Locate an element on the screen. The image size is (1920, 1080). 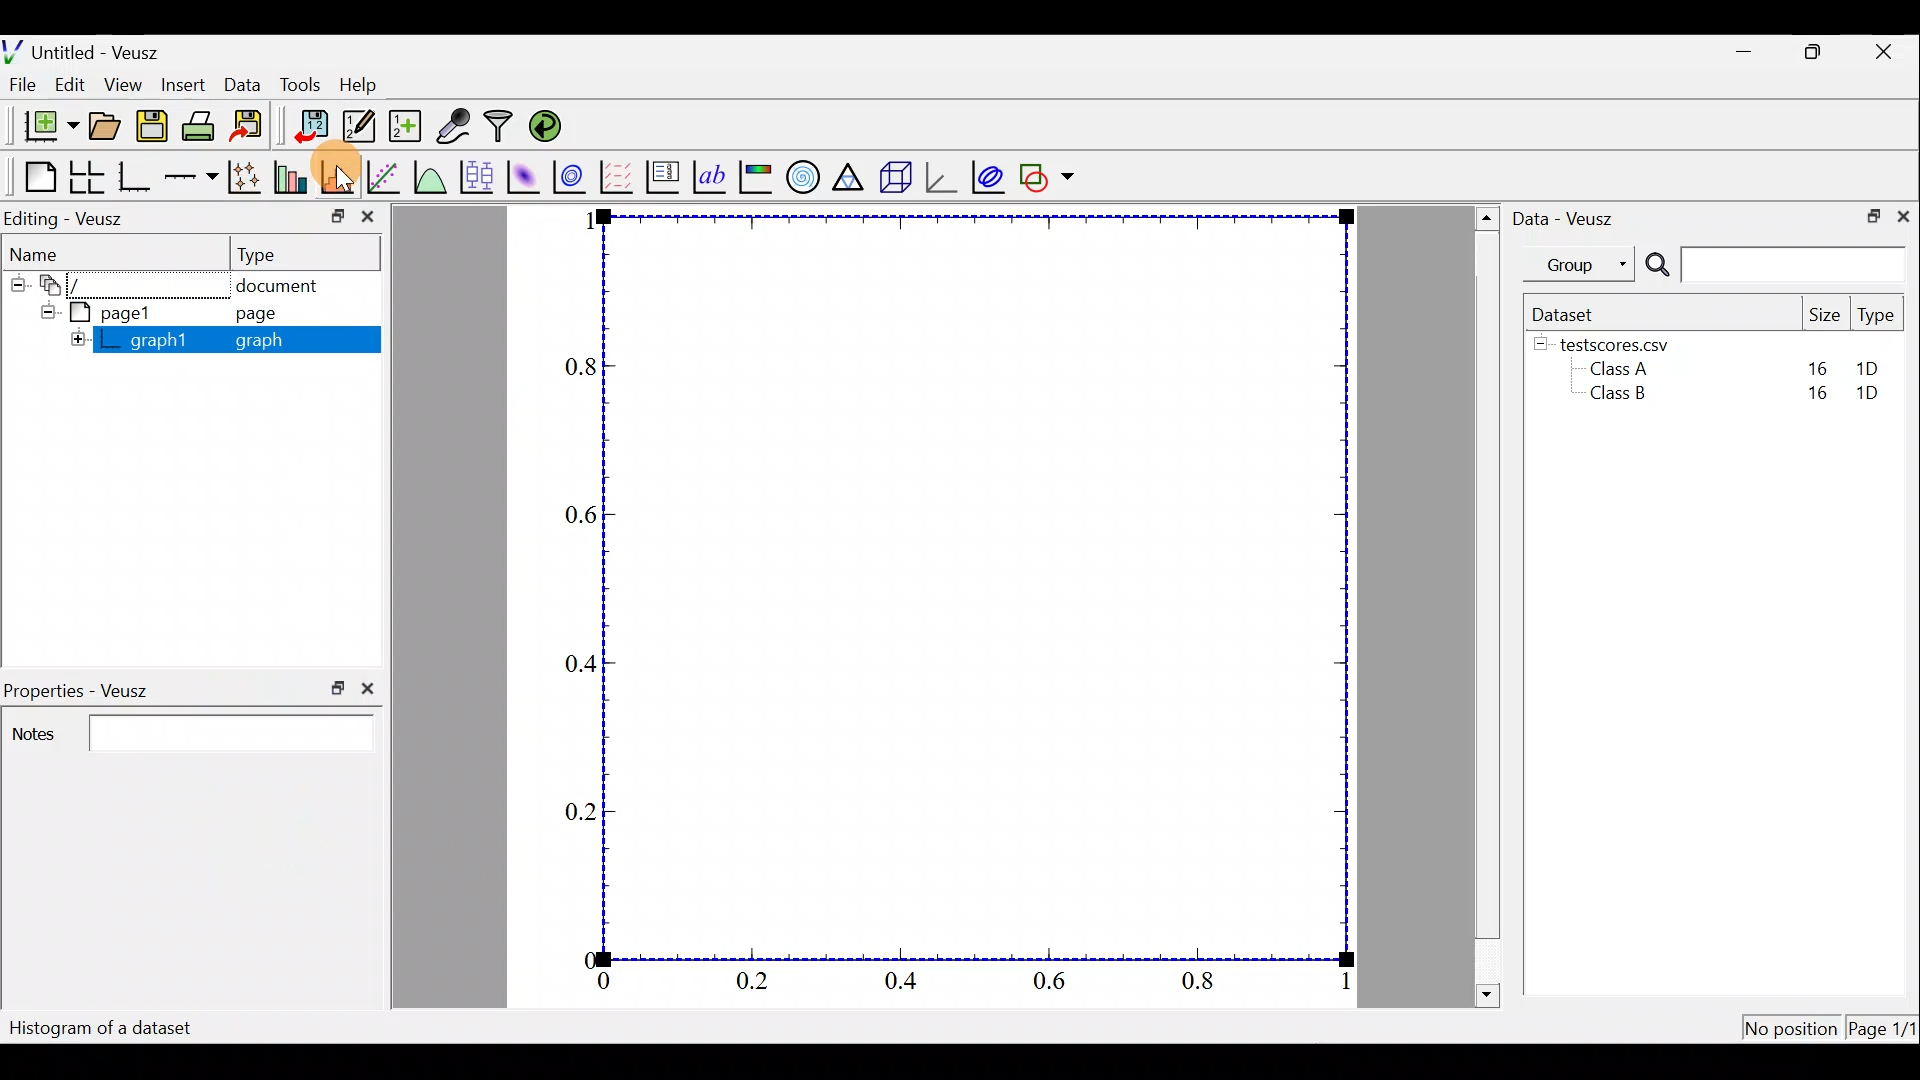
testscores.csv is located at coordinates (1626, 344).